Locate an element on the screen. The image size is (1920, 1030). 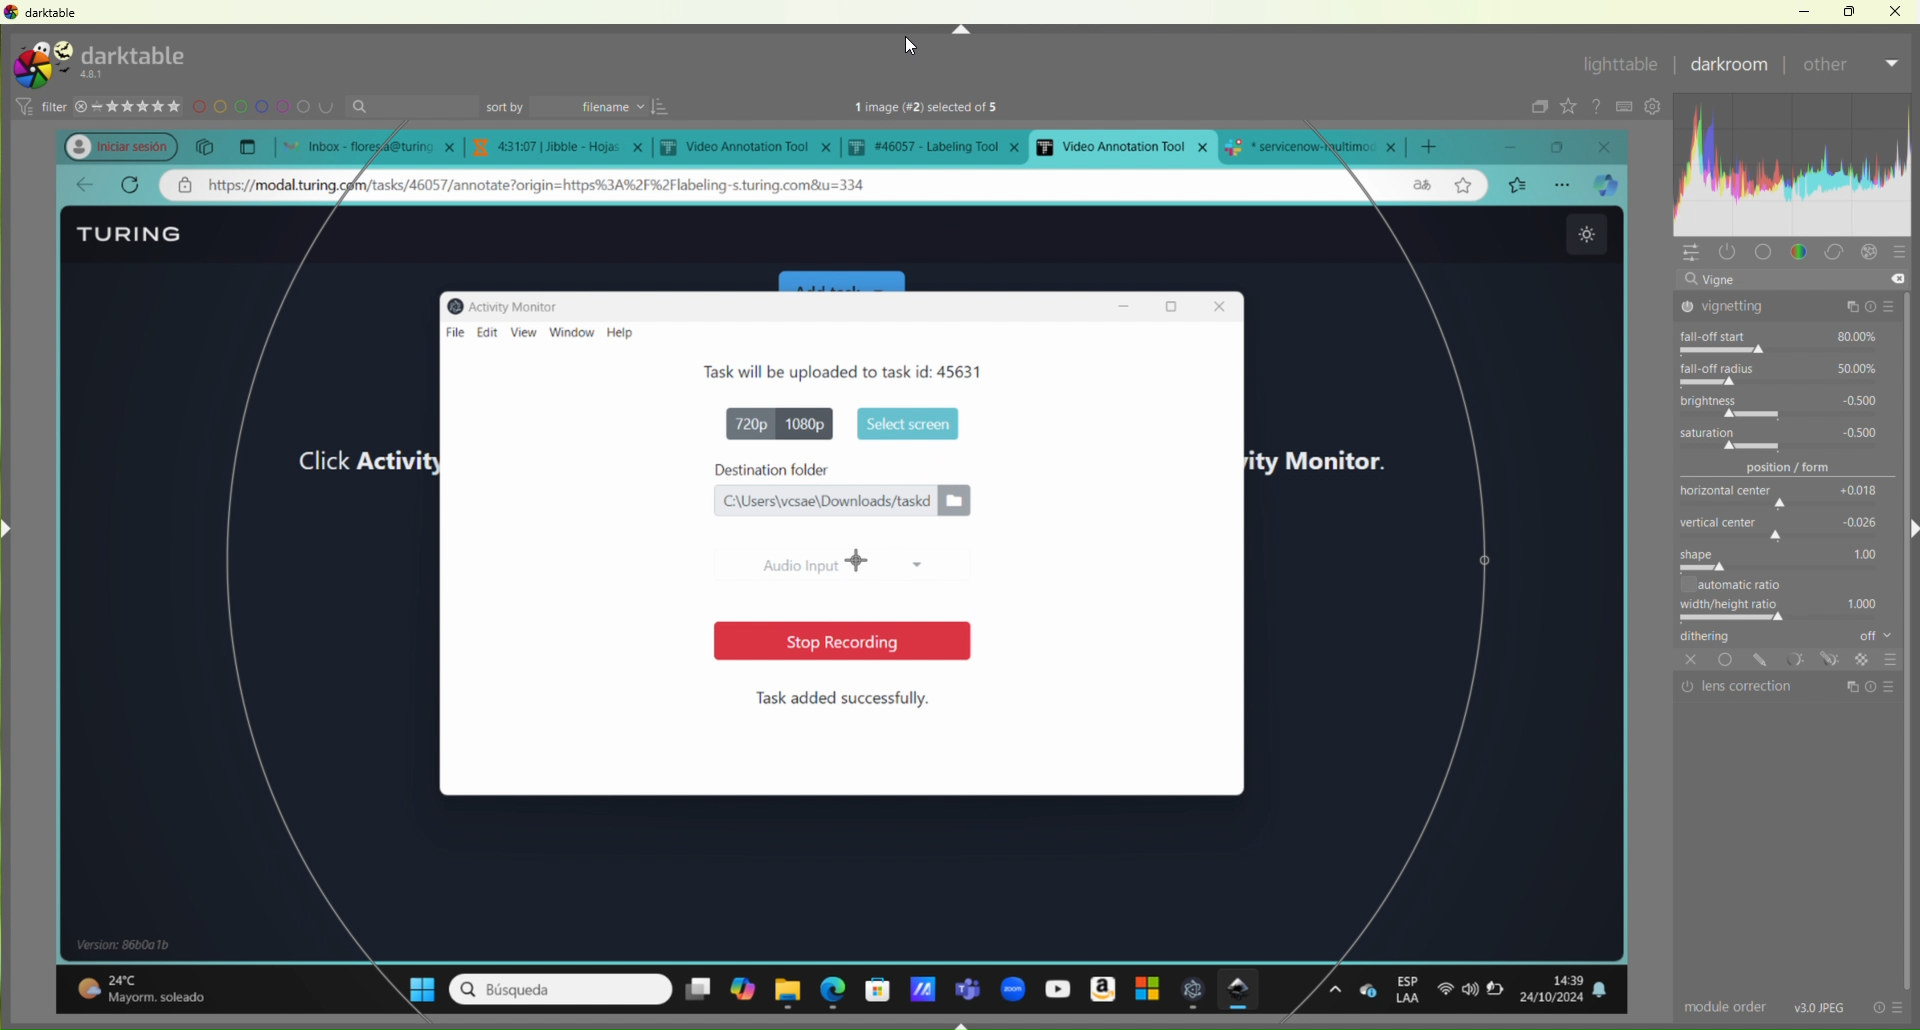
vigne is located at coordinates (1789, 280).